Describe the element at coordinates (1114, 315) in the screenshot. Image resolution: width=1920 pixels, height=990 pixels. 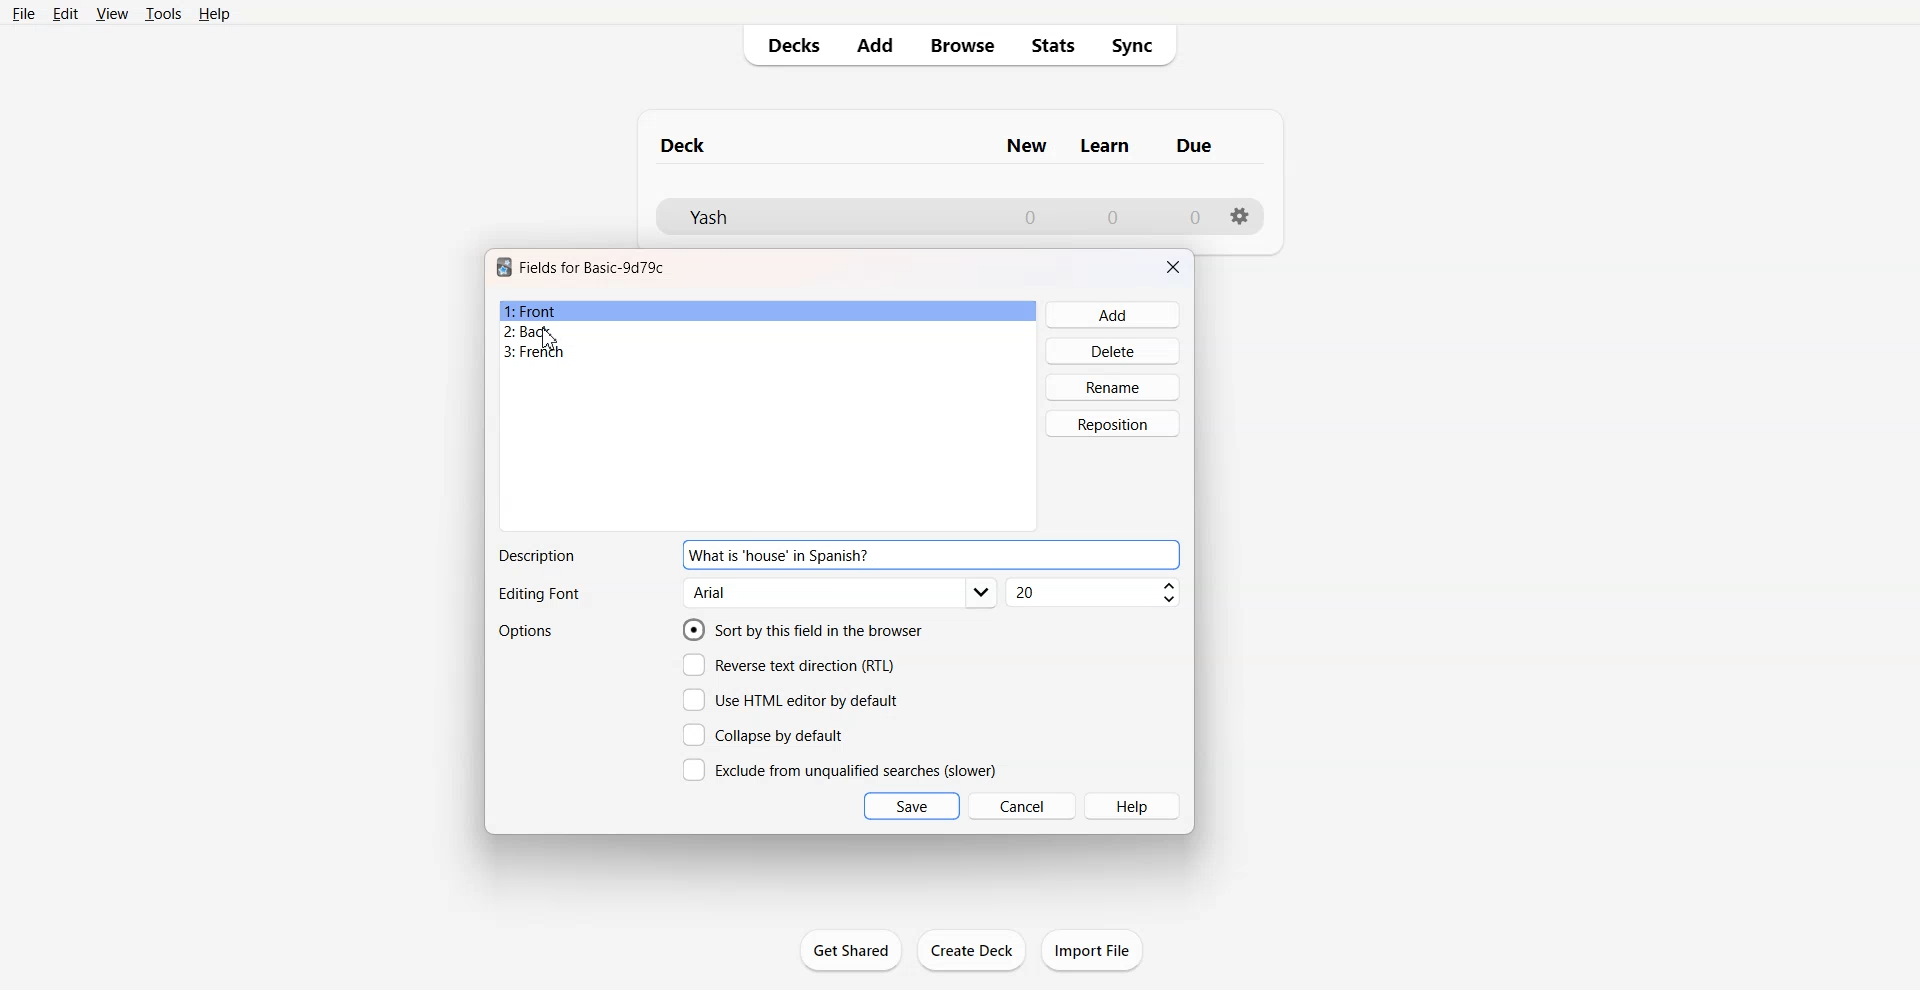
I see `Add` at that location.